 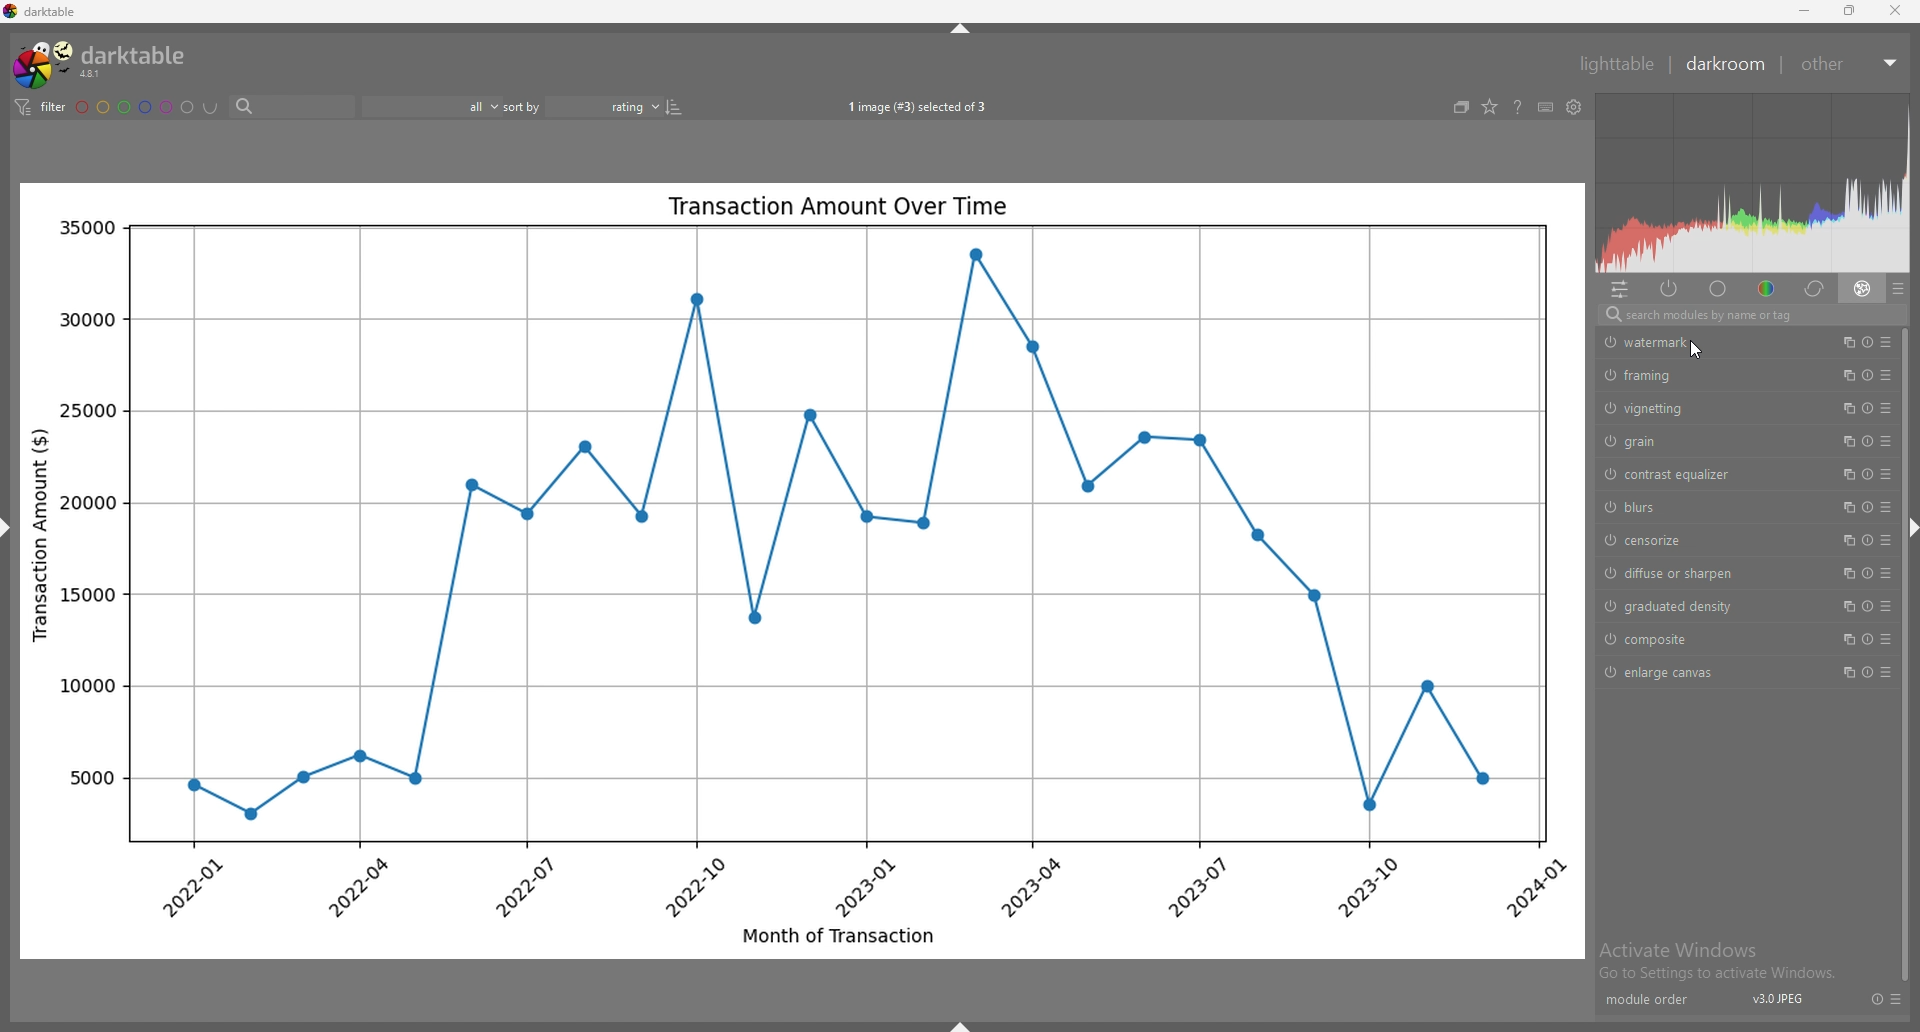 What do you see at coordinates (1867, 442) in the screenshot?
I see `reset` at bounding box center [1867, 442].